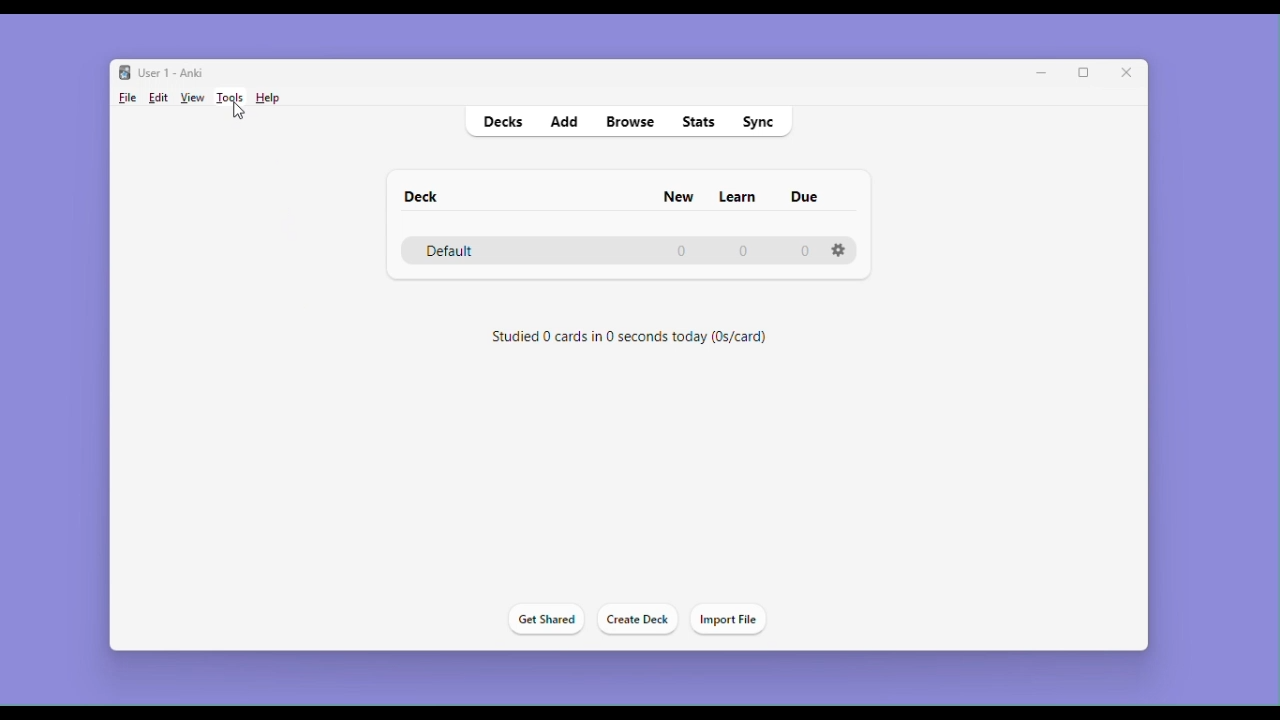  Describe the element at coordinates (634, 122) in the screenshot. I see `Browse` at that location.